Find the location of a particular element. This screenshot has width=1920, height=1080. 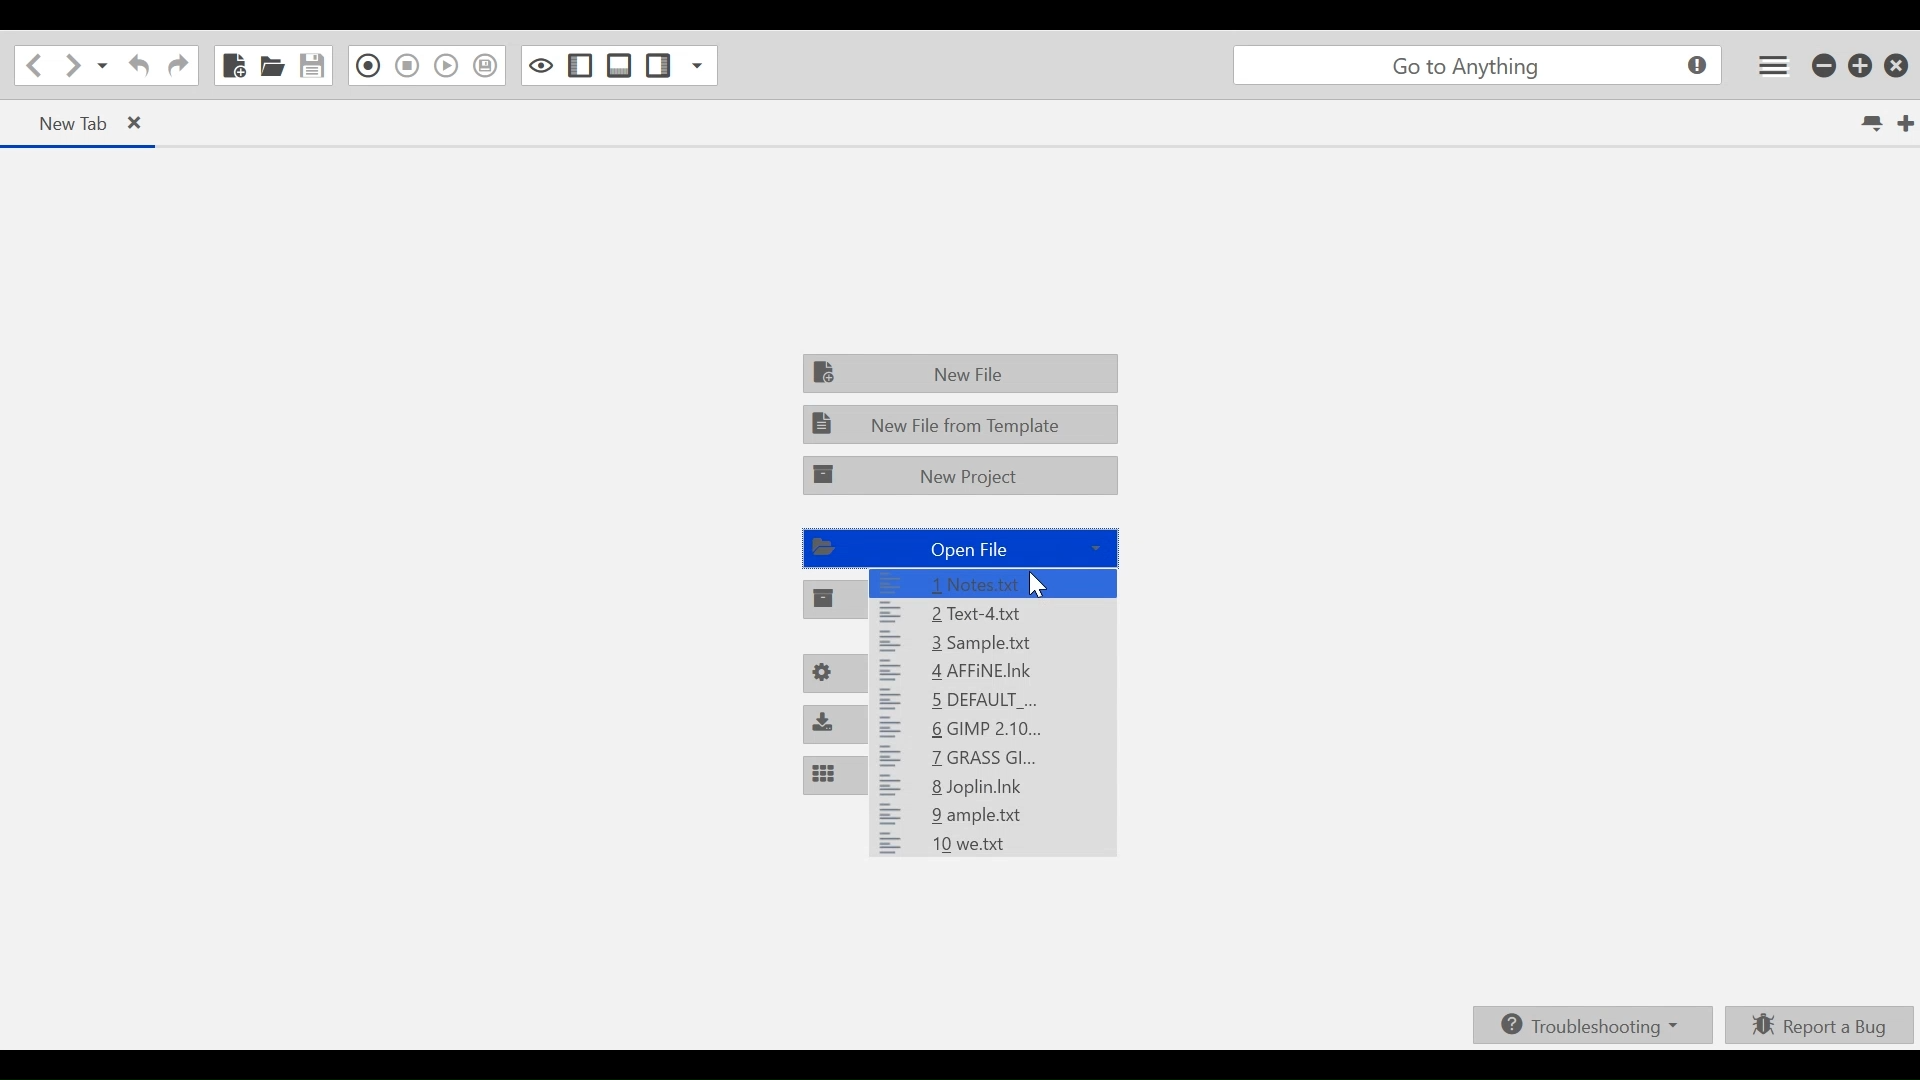

New File from Template is located at coordinates (959, 424).